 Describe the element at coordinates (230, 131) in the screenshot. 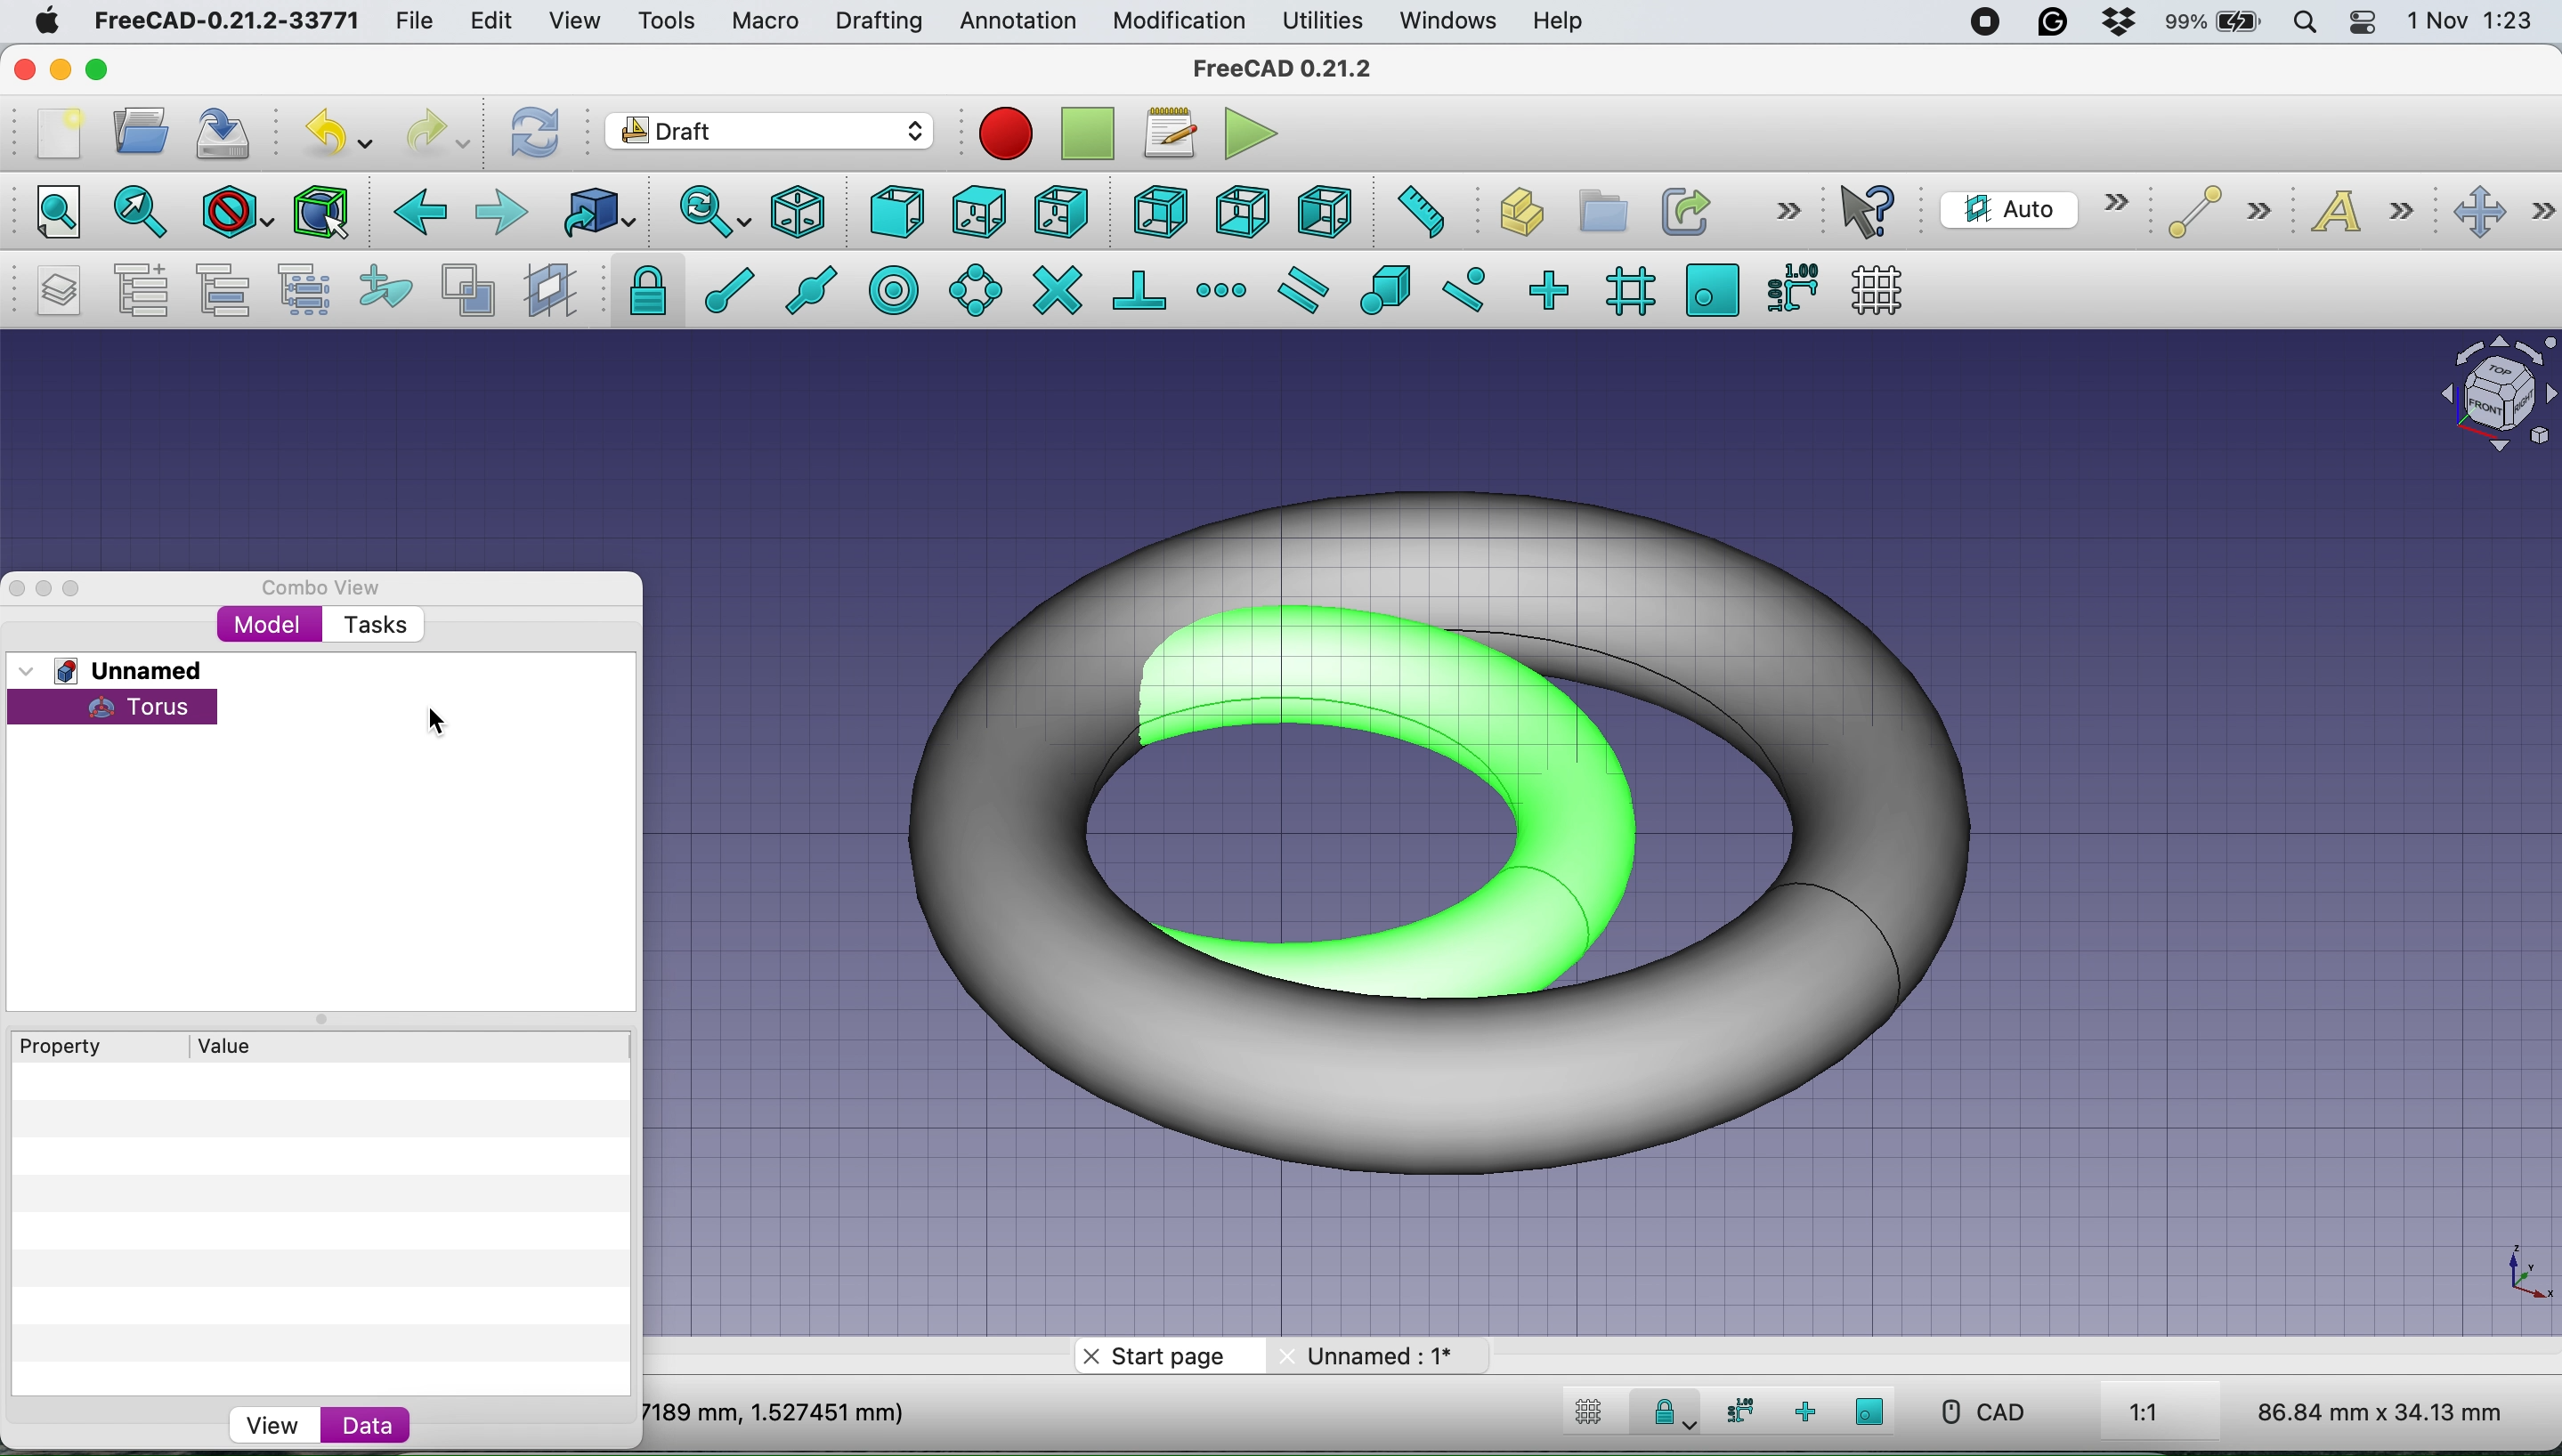

I see `save` at that location.